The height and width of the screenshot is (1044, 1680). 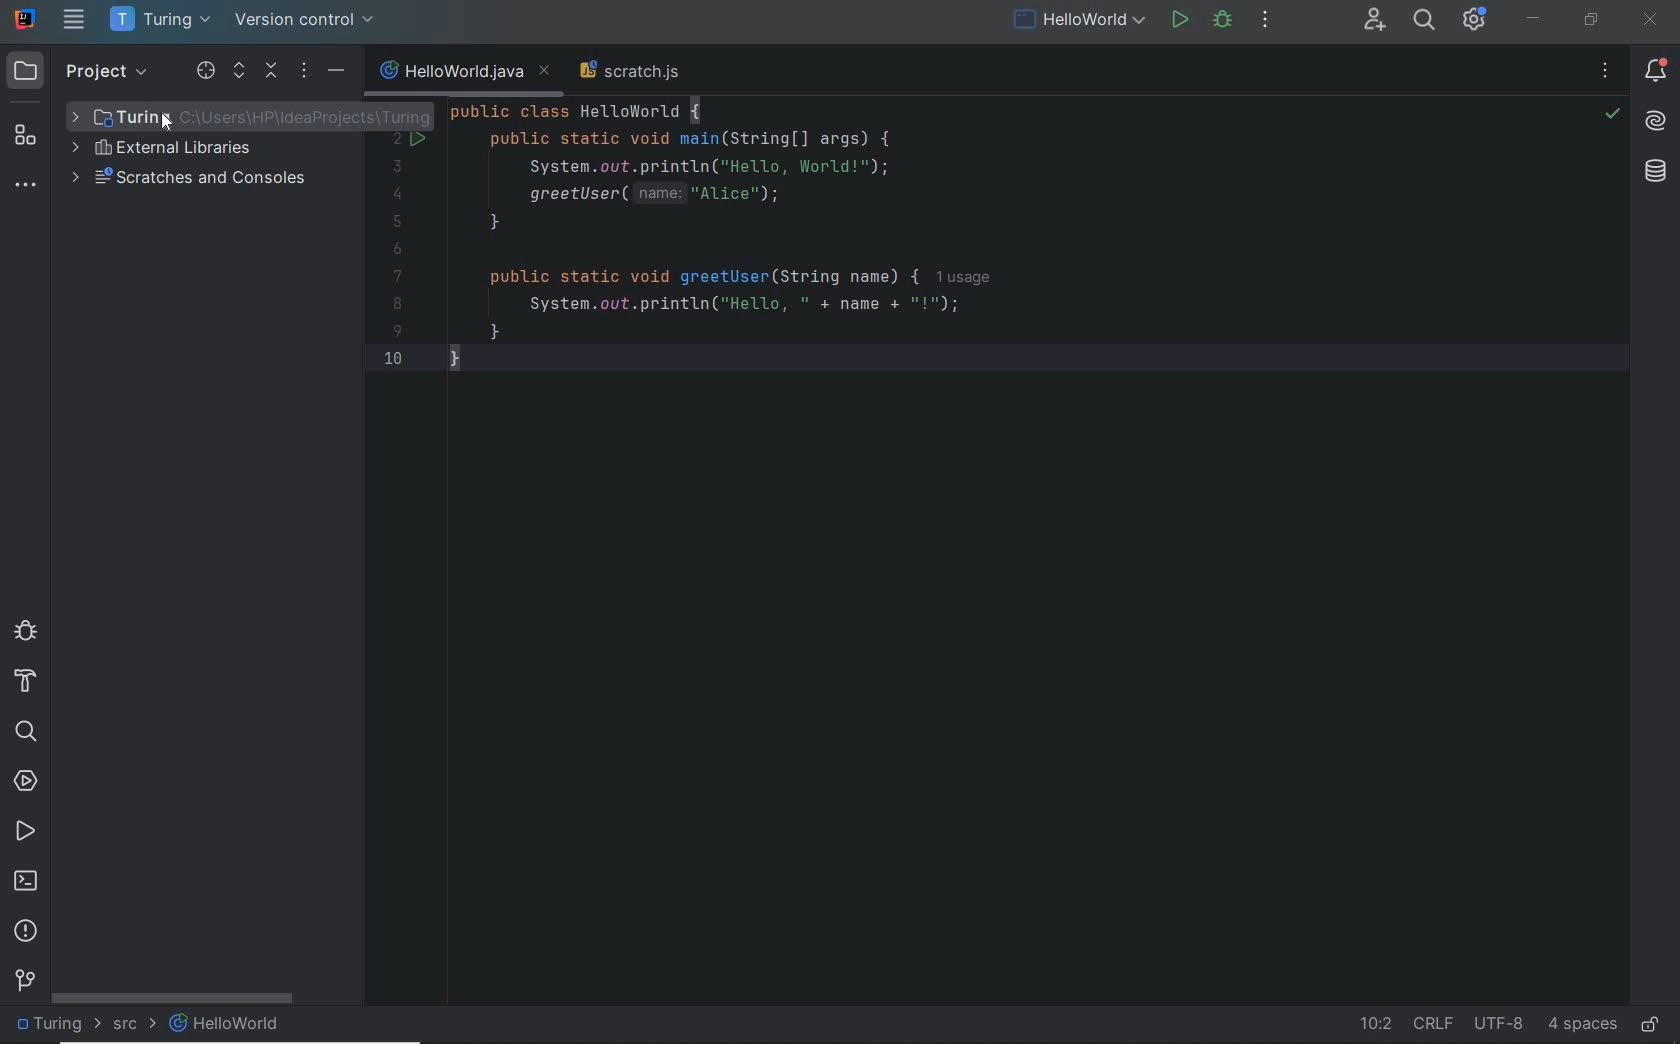 I want to click on HelloWorld, so click(x=226, y=1025).